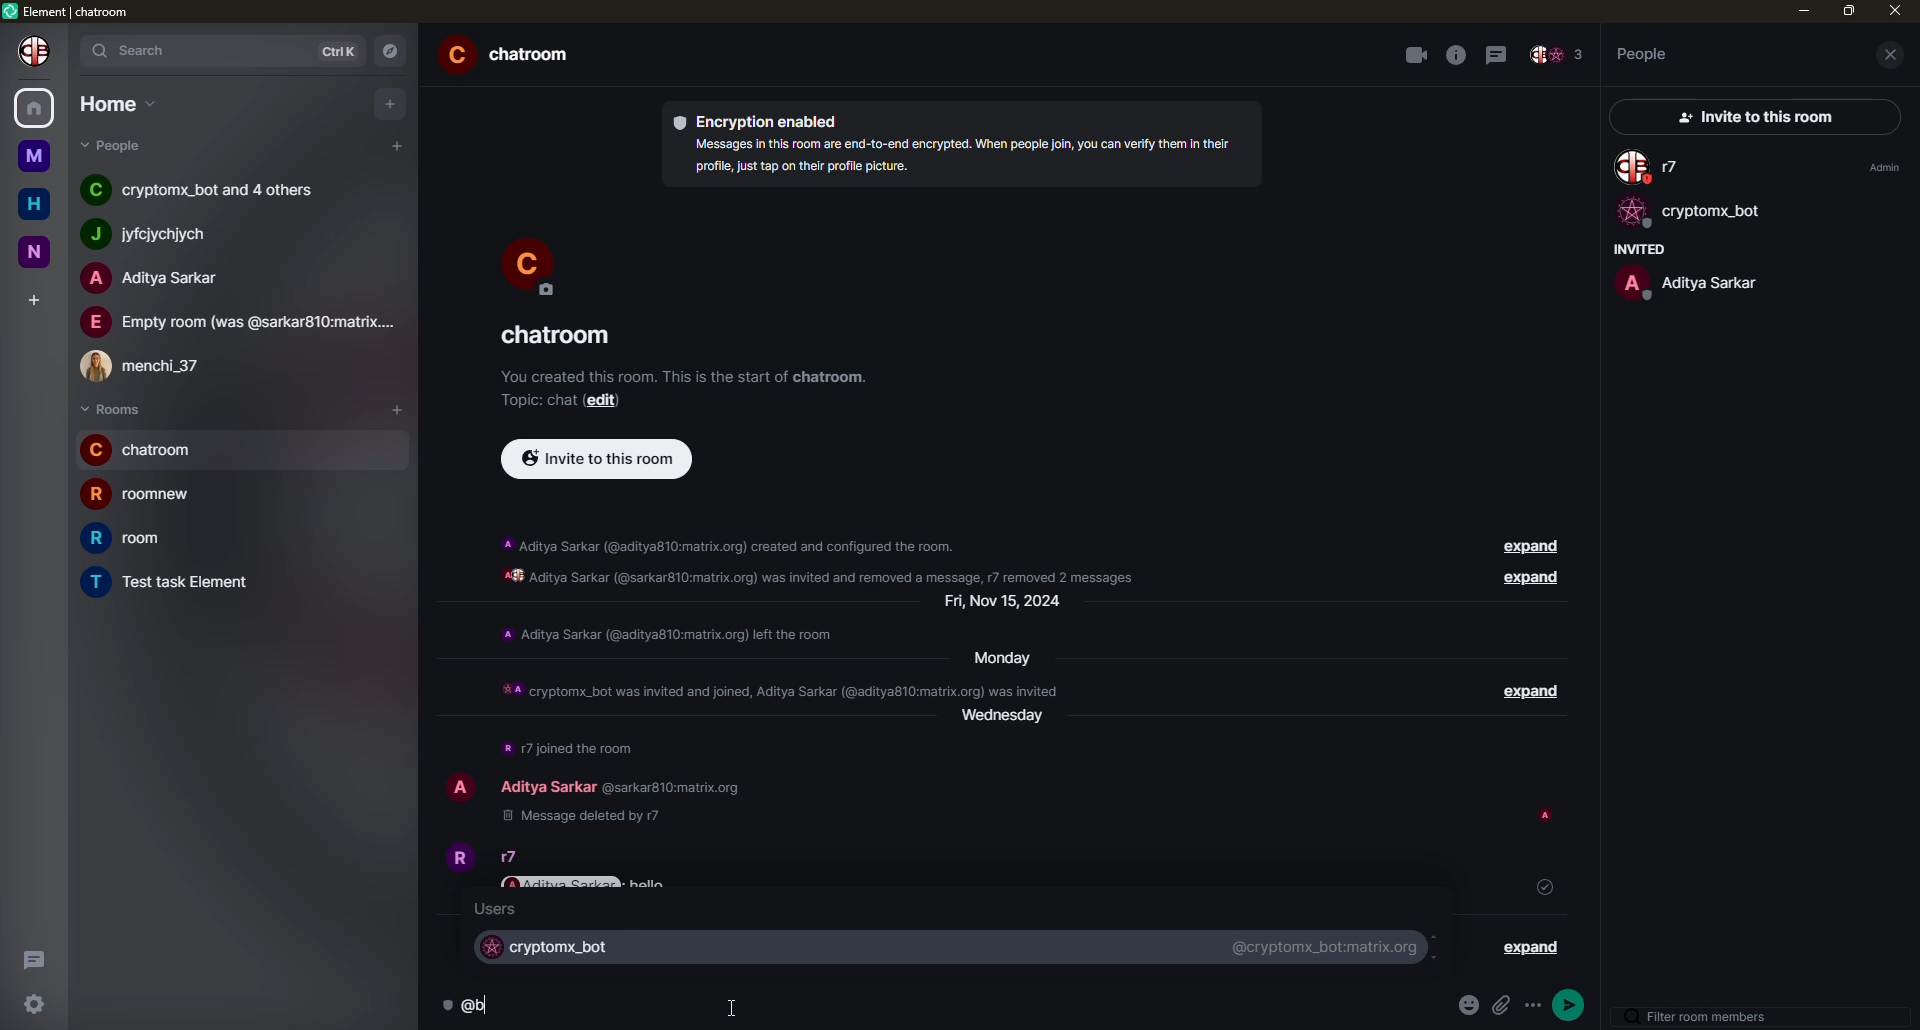 The image size is (1920, 1030). What do you see at coordinates (547, 786) in the screenshot?
I see `people` at bounding box center [547, 786].